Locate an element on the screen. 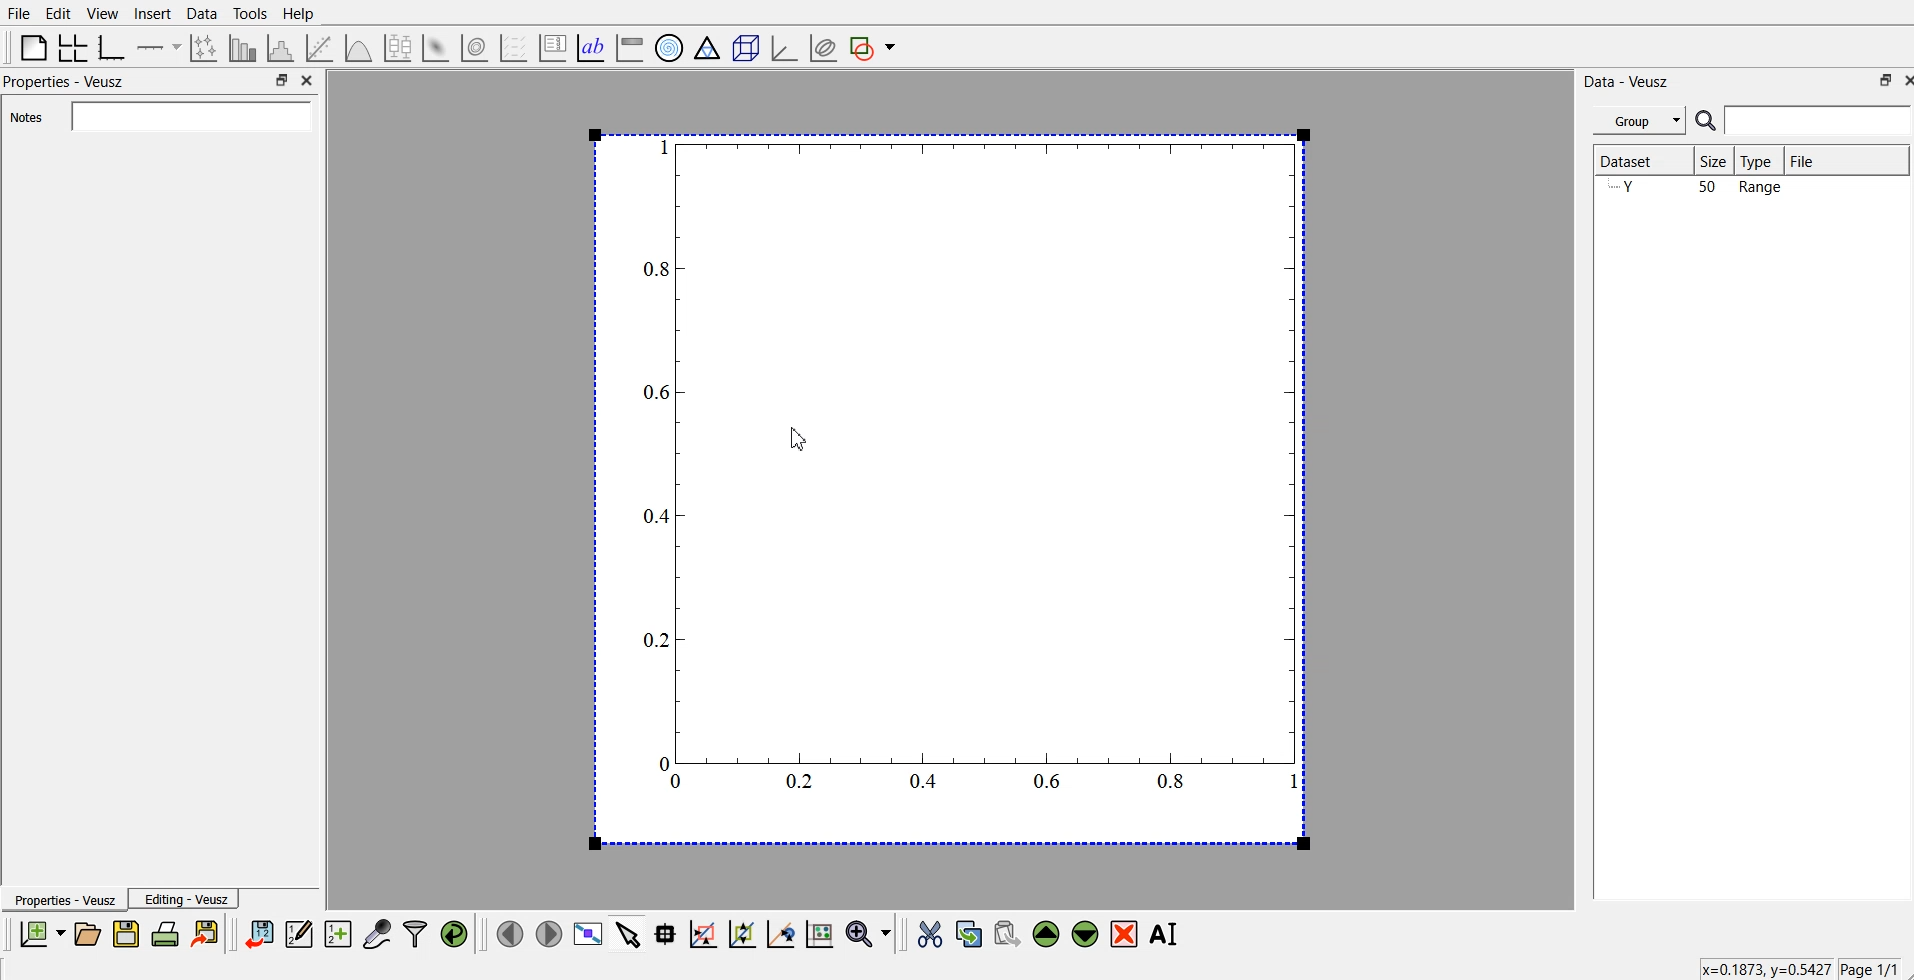 The height and width of the screenshot is (980, 1914). plot vector field is located at coordinates (512, 45).